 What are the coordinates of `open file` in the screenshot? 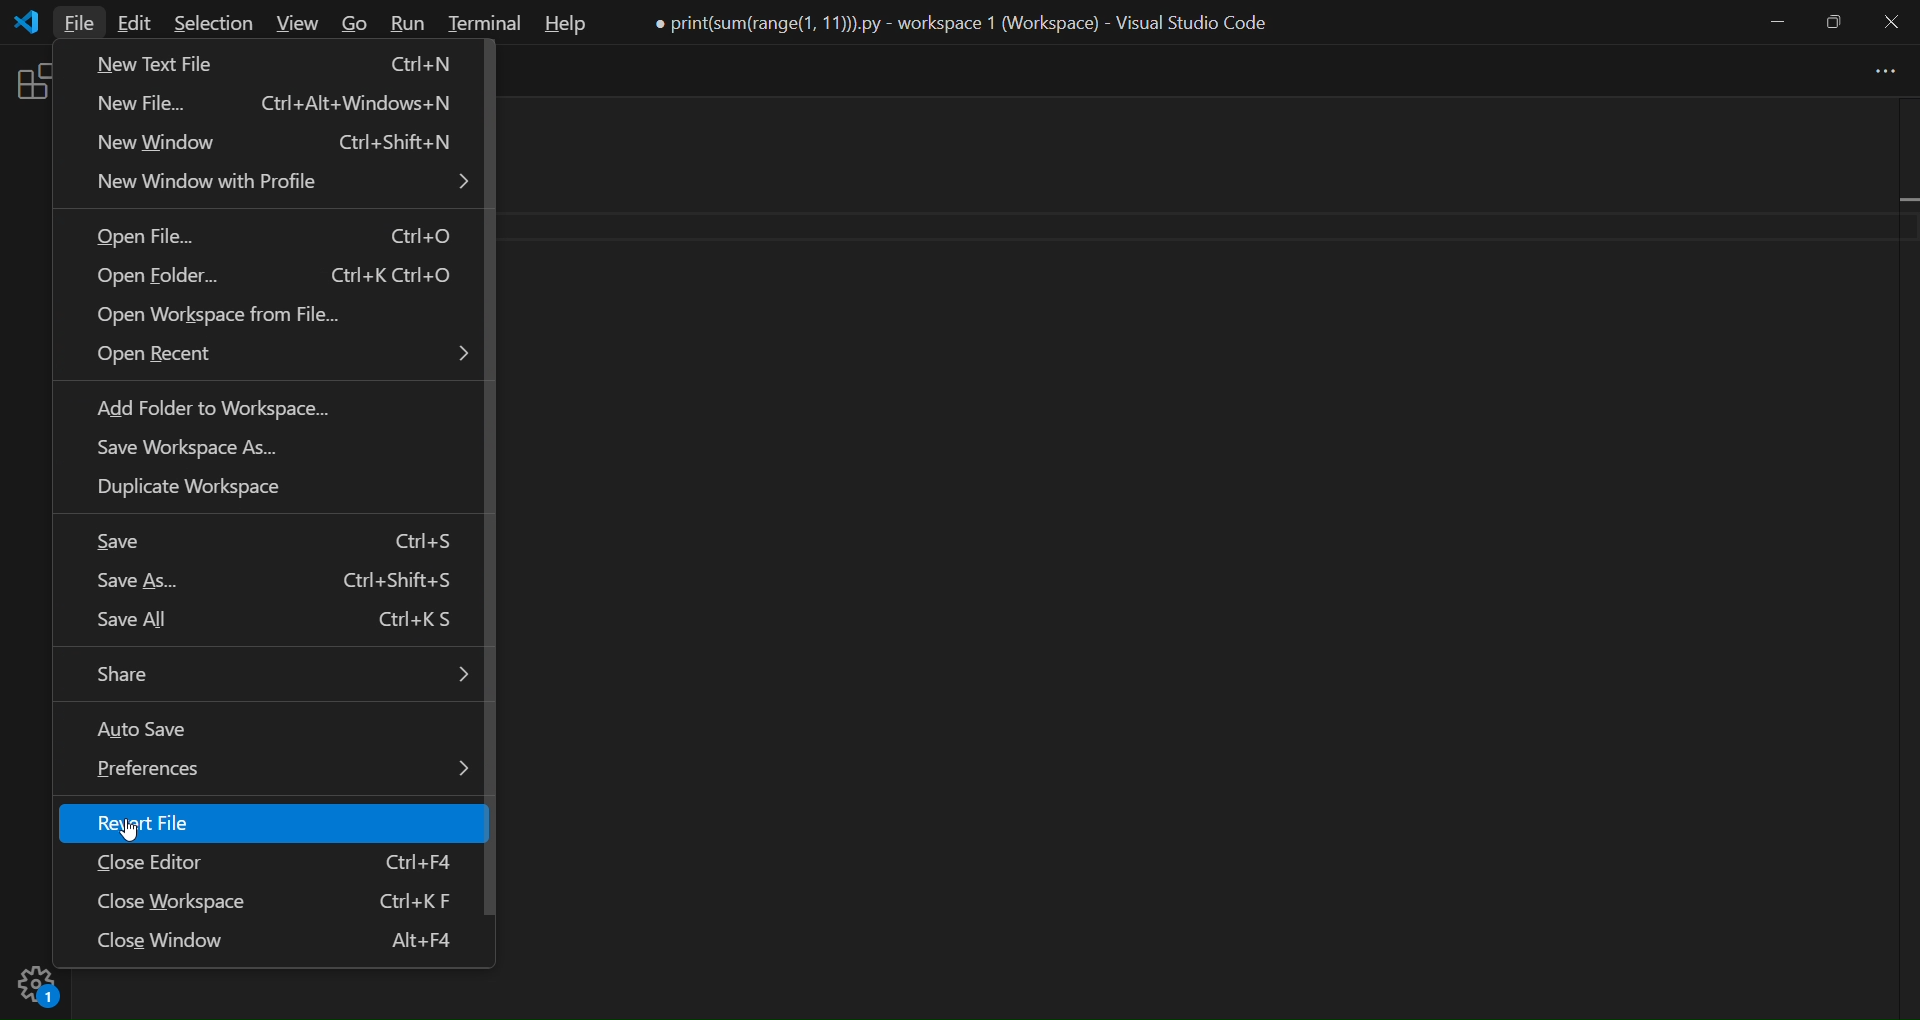 It's located at (268, 238).